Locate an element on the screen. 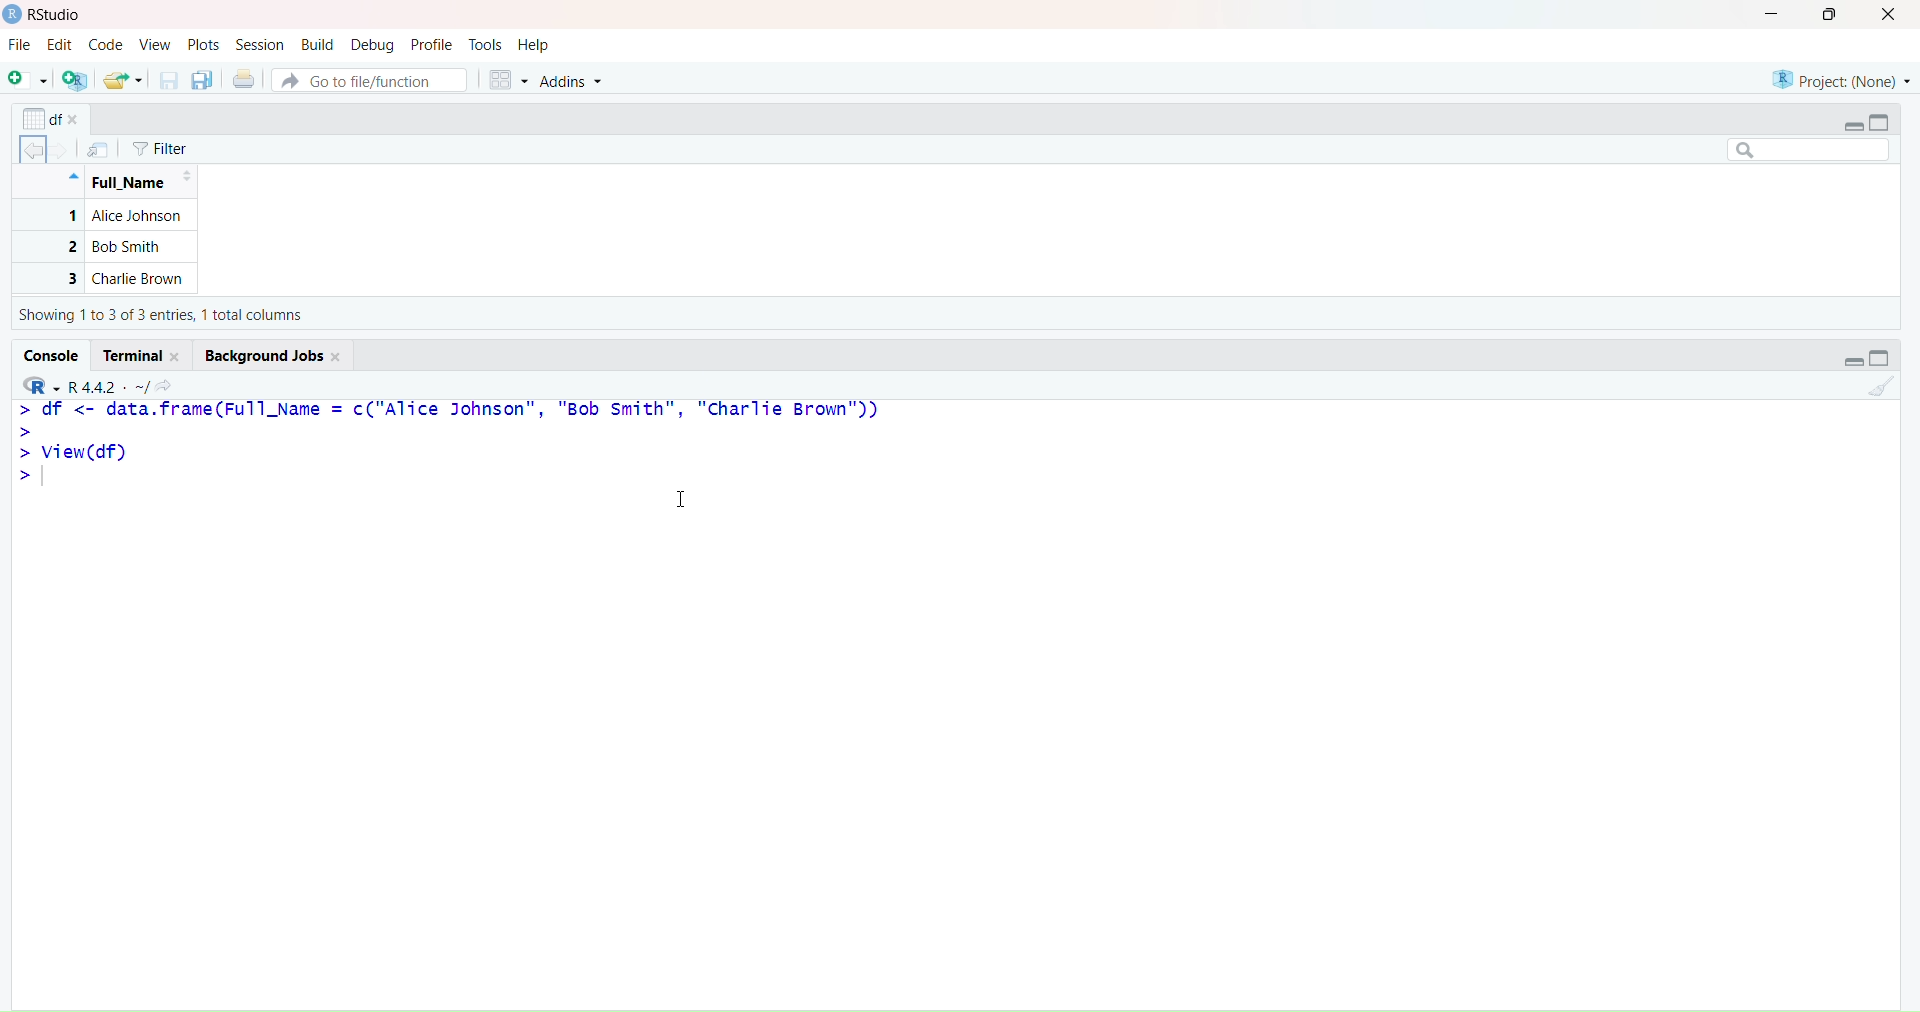 The height and width of the screenshot is (1012, 1920). Project (None) is located at coordinates (1840, 73).